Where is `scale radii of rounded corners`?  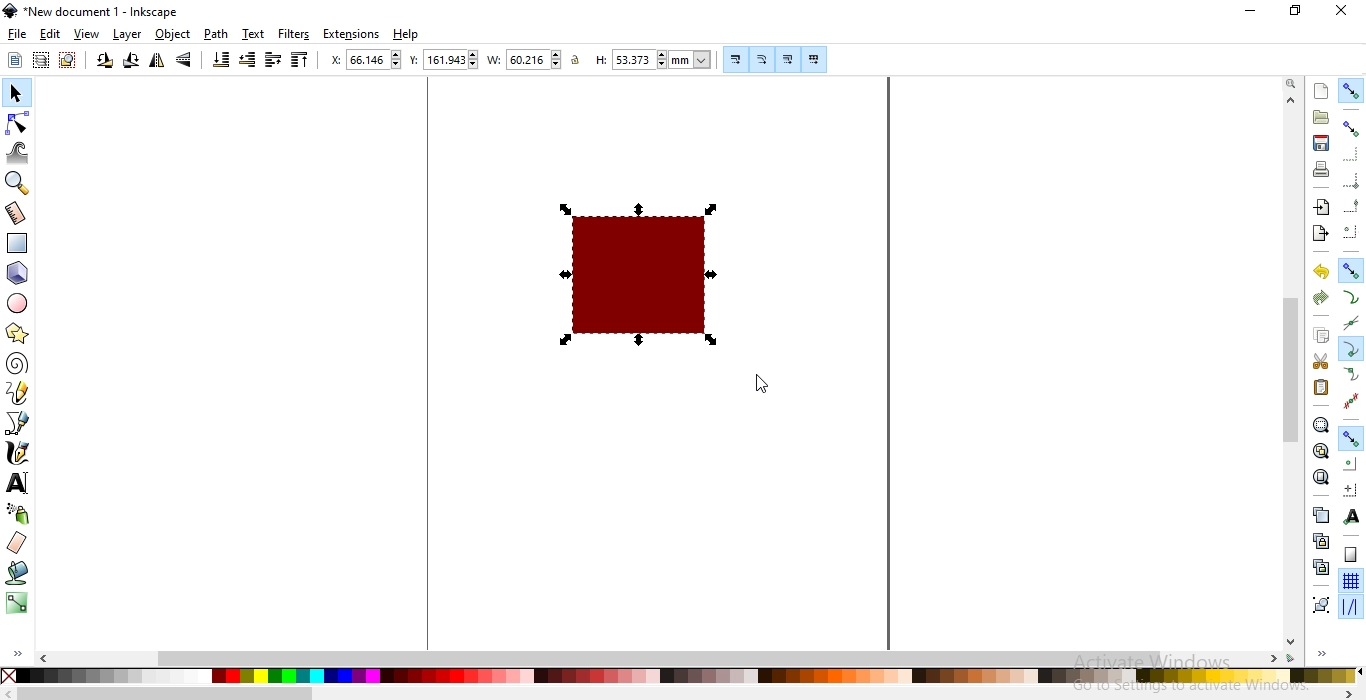 scale radii of rounded corners is located at coordinates (761, 59).